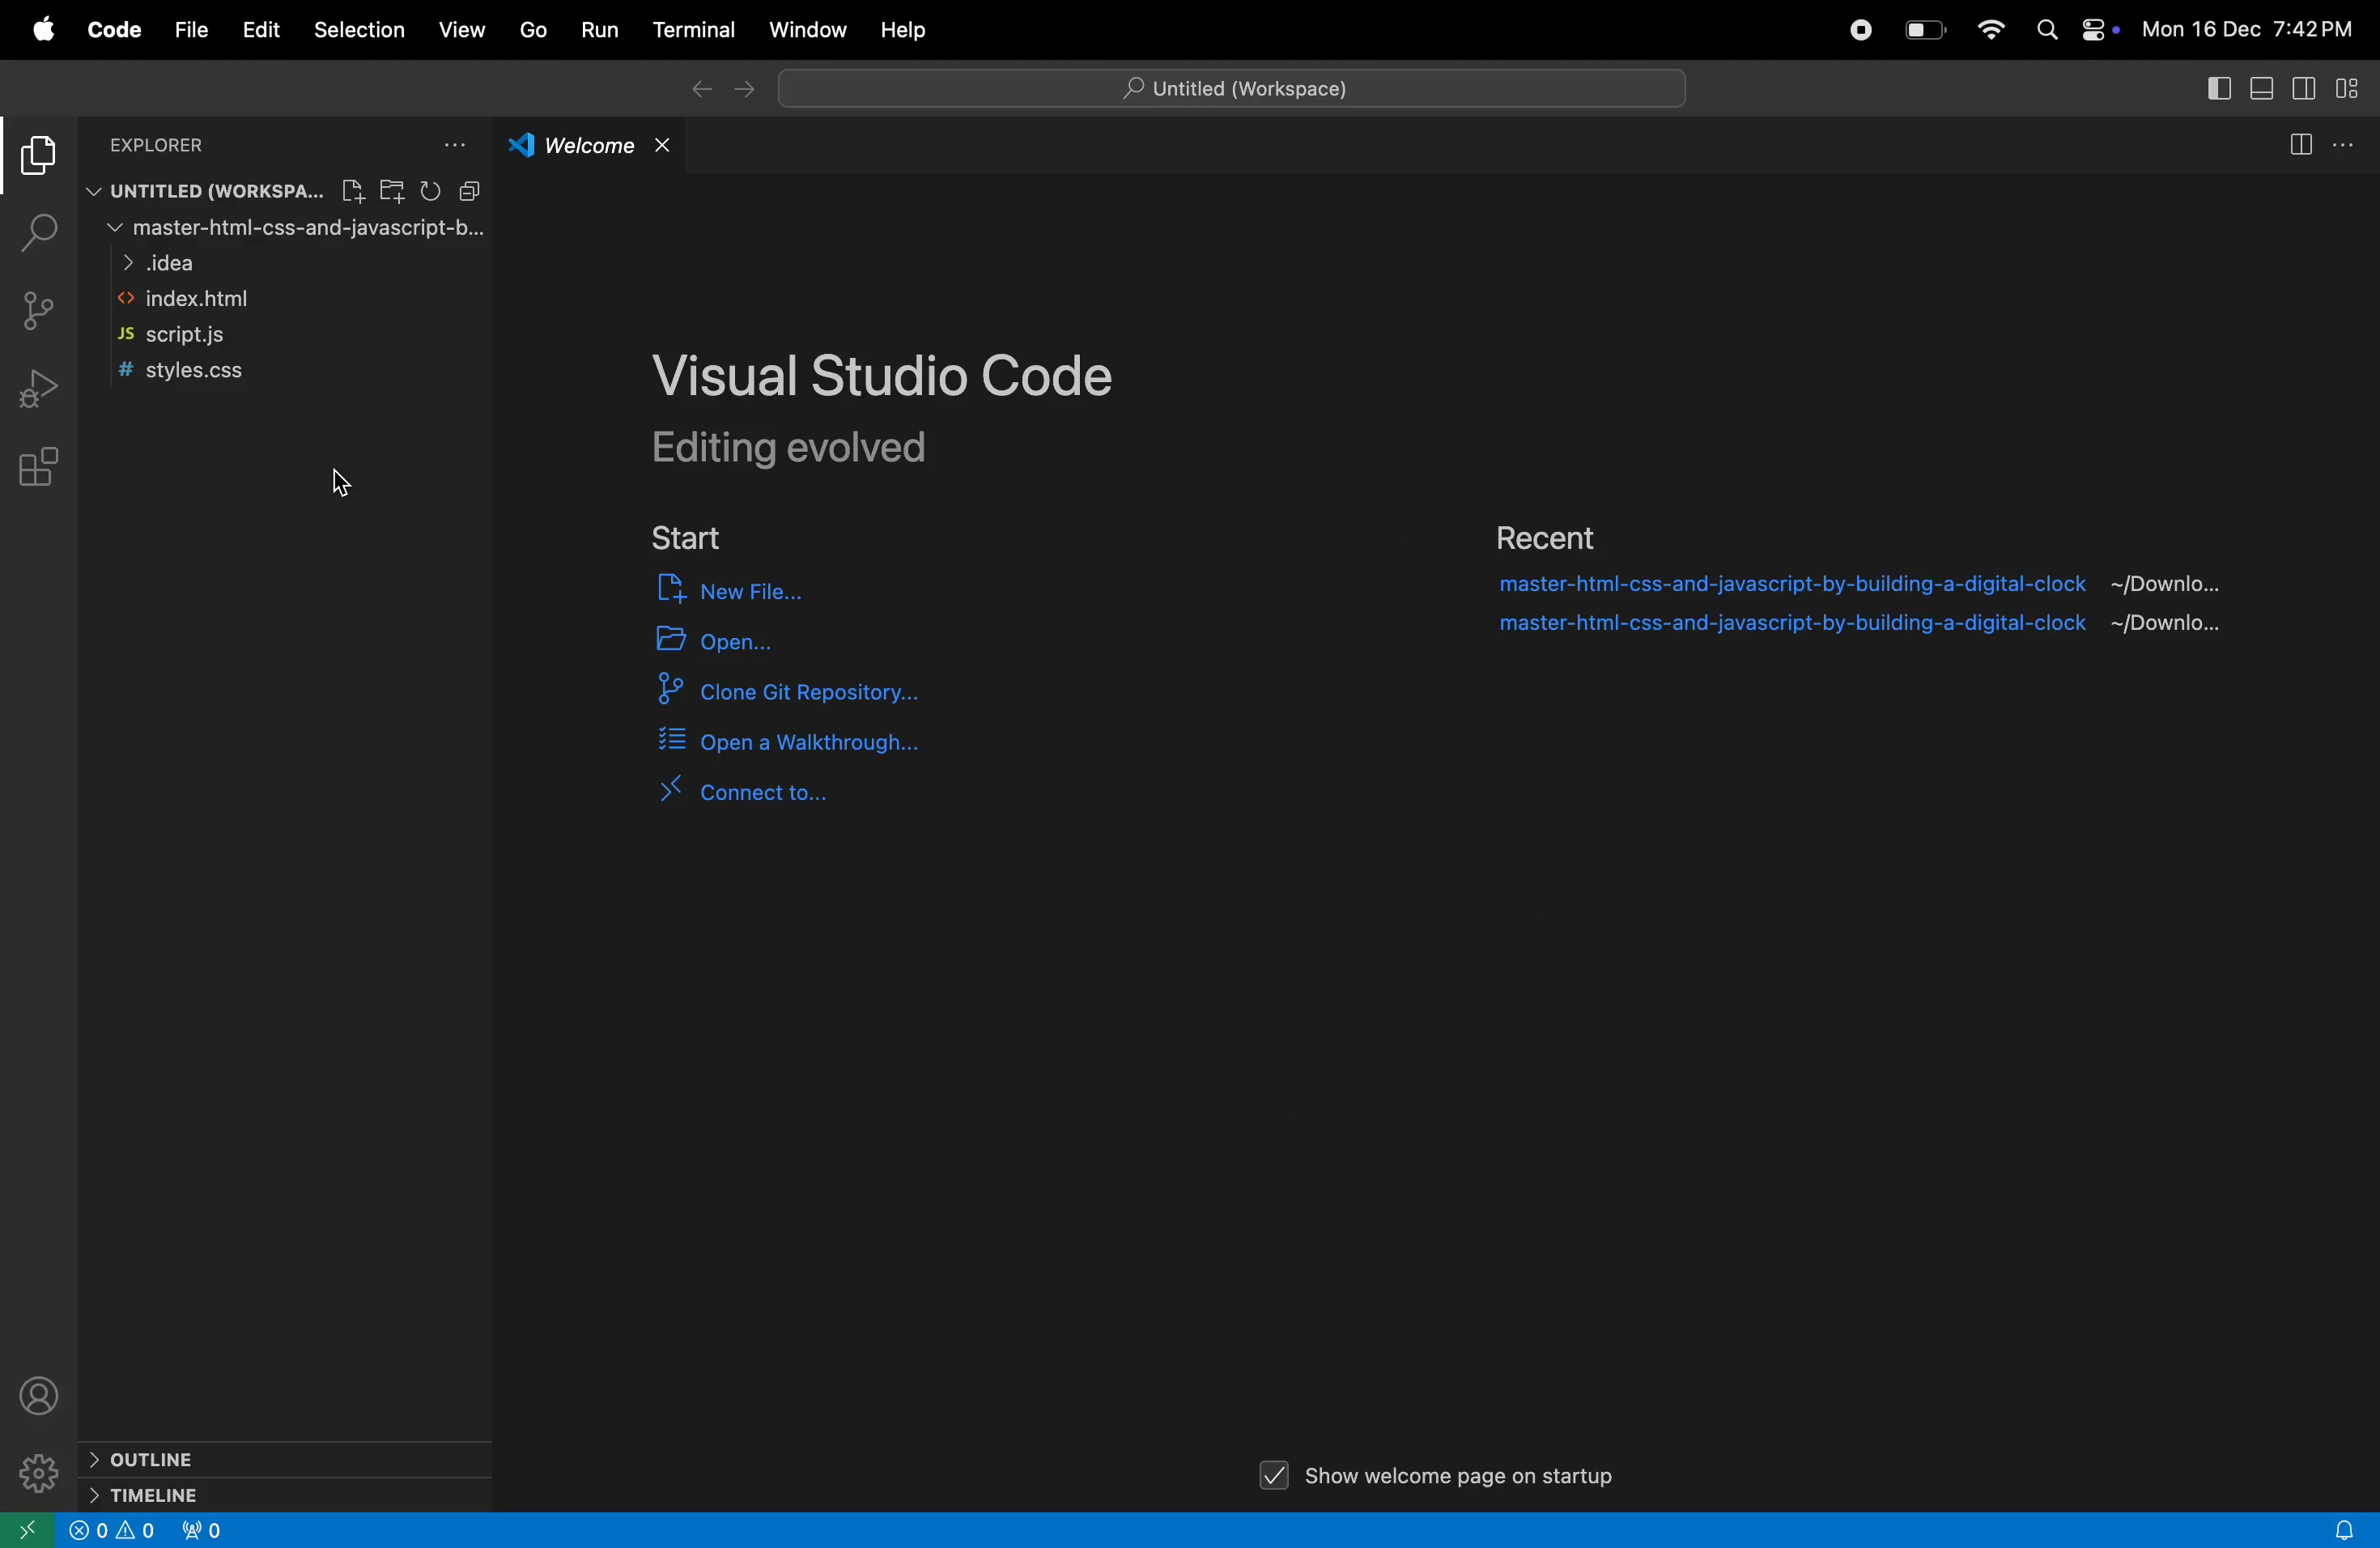  I want to click on Welcome, so click(591, 148).